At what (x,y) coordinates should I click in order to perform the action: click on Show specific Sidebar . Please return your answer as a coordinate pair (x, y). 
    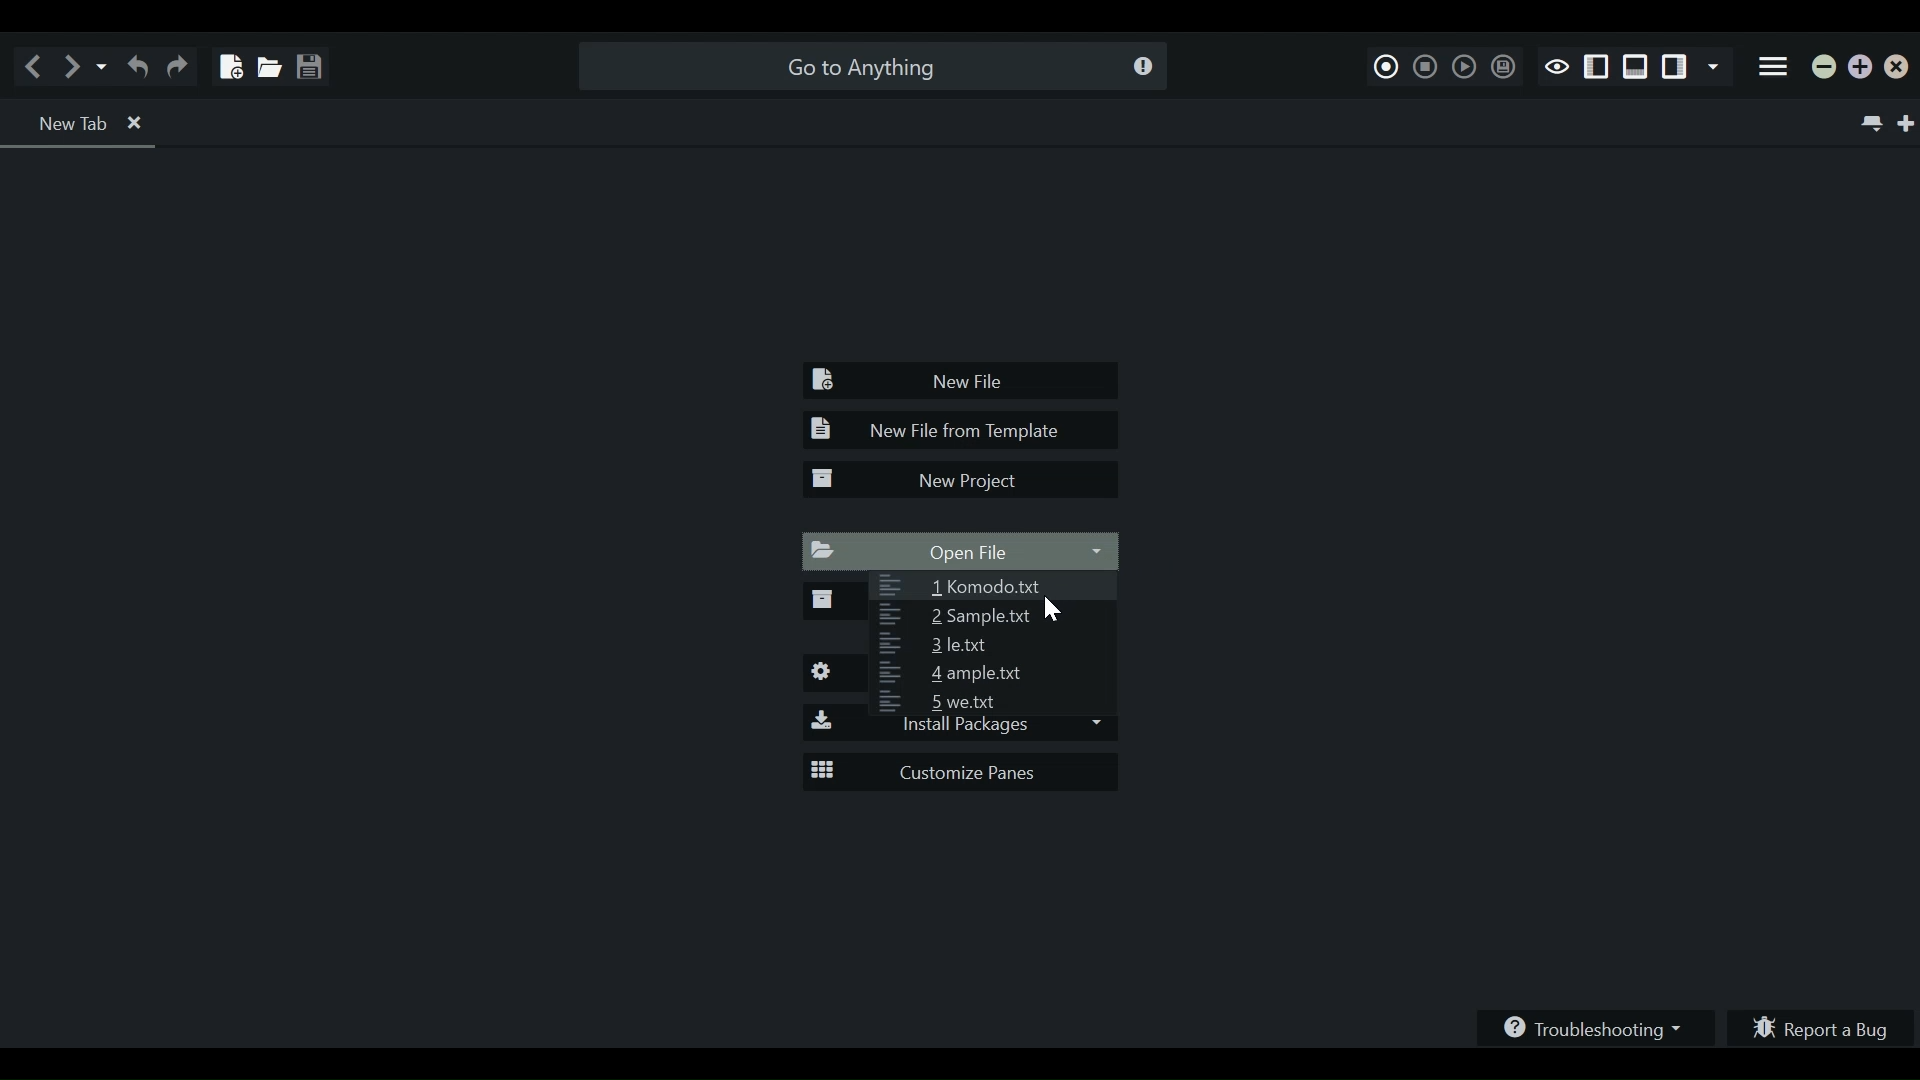
    Looking at the image, I should click on (1717, 69).